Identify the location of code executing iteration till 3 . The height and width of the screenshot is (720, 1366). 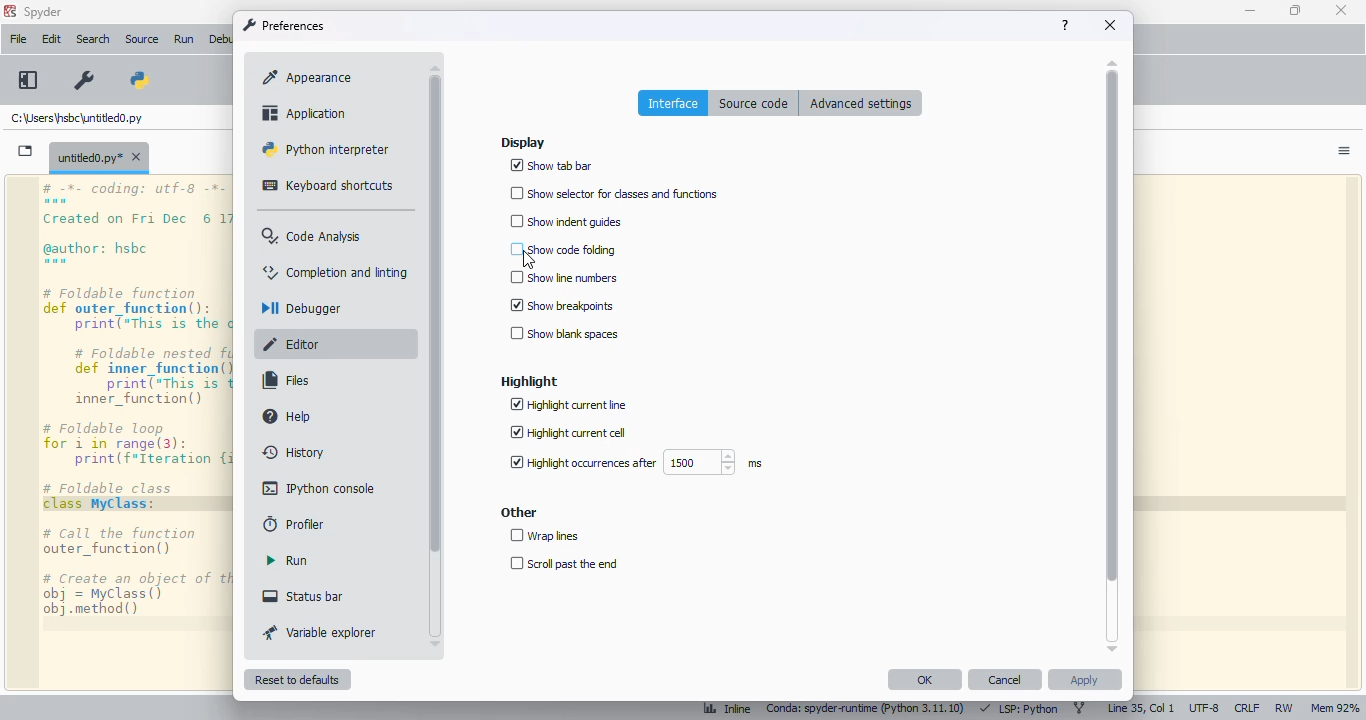
(138, 433).